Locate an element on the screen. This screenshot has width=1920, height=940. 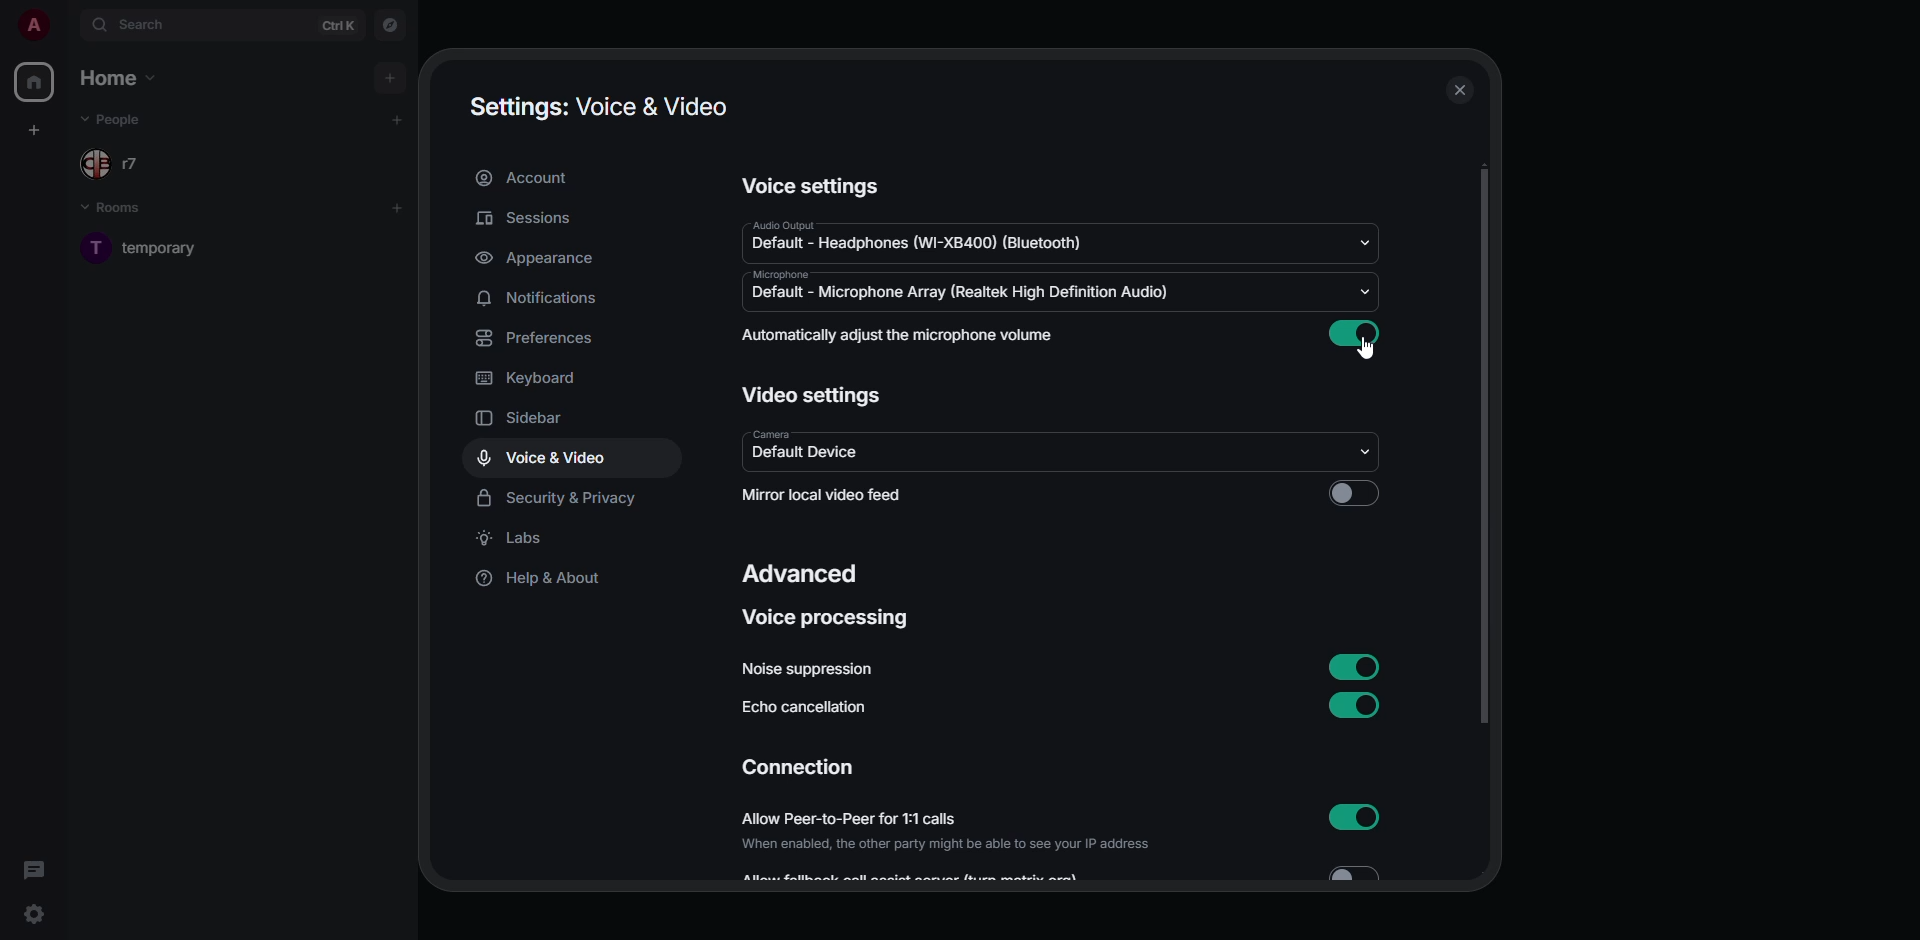
search is located at coordinates (145, 23).